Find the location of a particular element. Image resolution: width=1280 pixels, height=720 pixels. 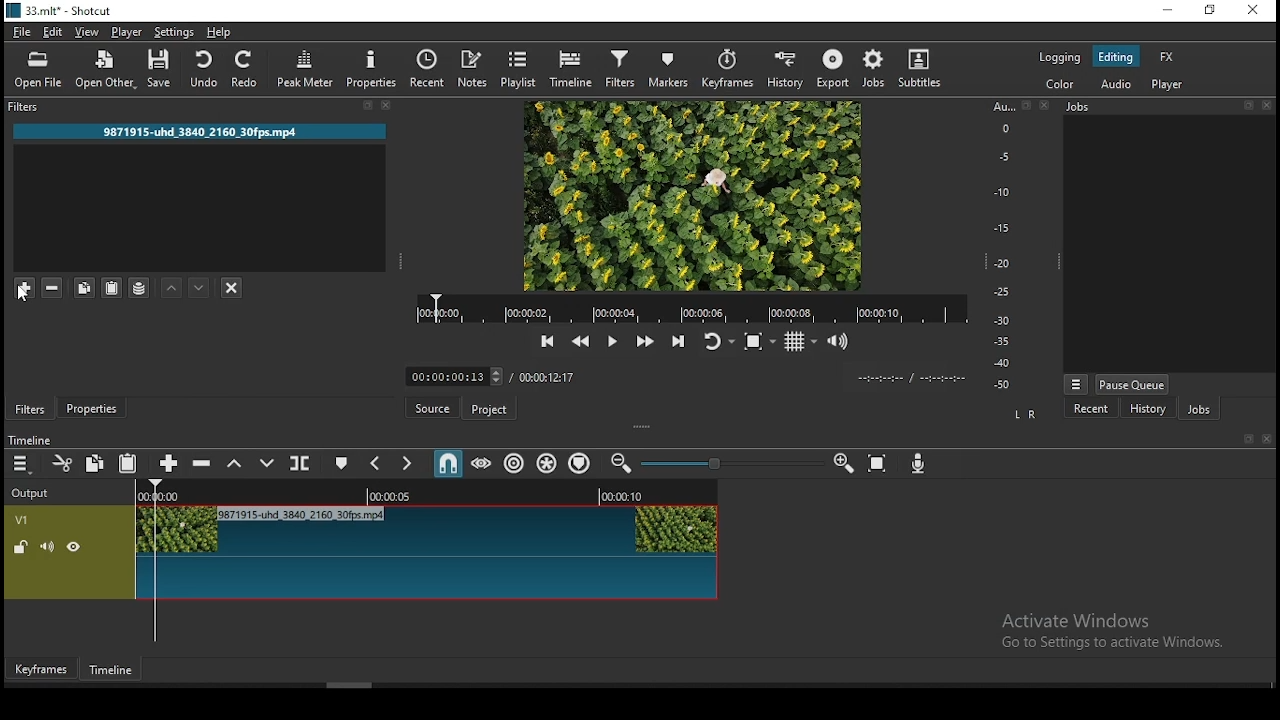

player is located at coordinates (129, 33).